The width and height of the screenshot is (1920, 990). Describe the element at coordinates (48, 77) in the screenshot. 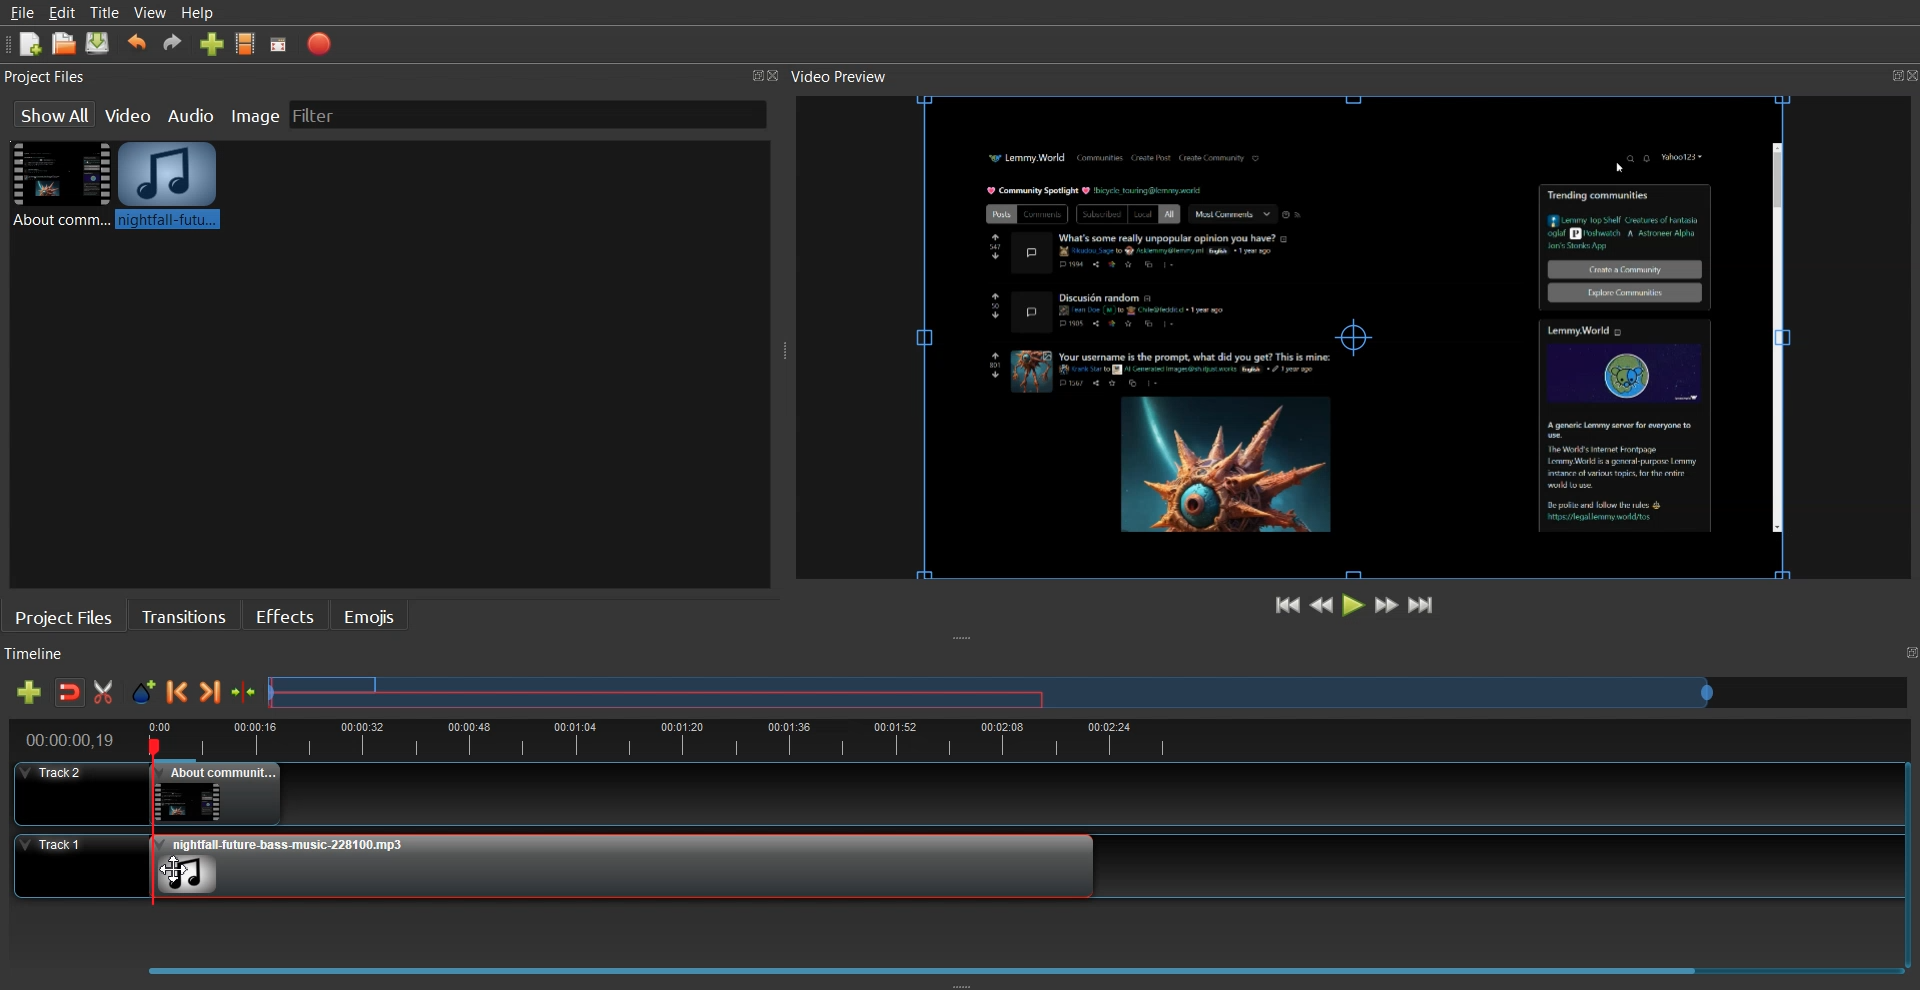

I see `Project Files` at that location.